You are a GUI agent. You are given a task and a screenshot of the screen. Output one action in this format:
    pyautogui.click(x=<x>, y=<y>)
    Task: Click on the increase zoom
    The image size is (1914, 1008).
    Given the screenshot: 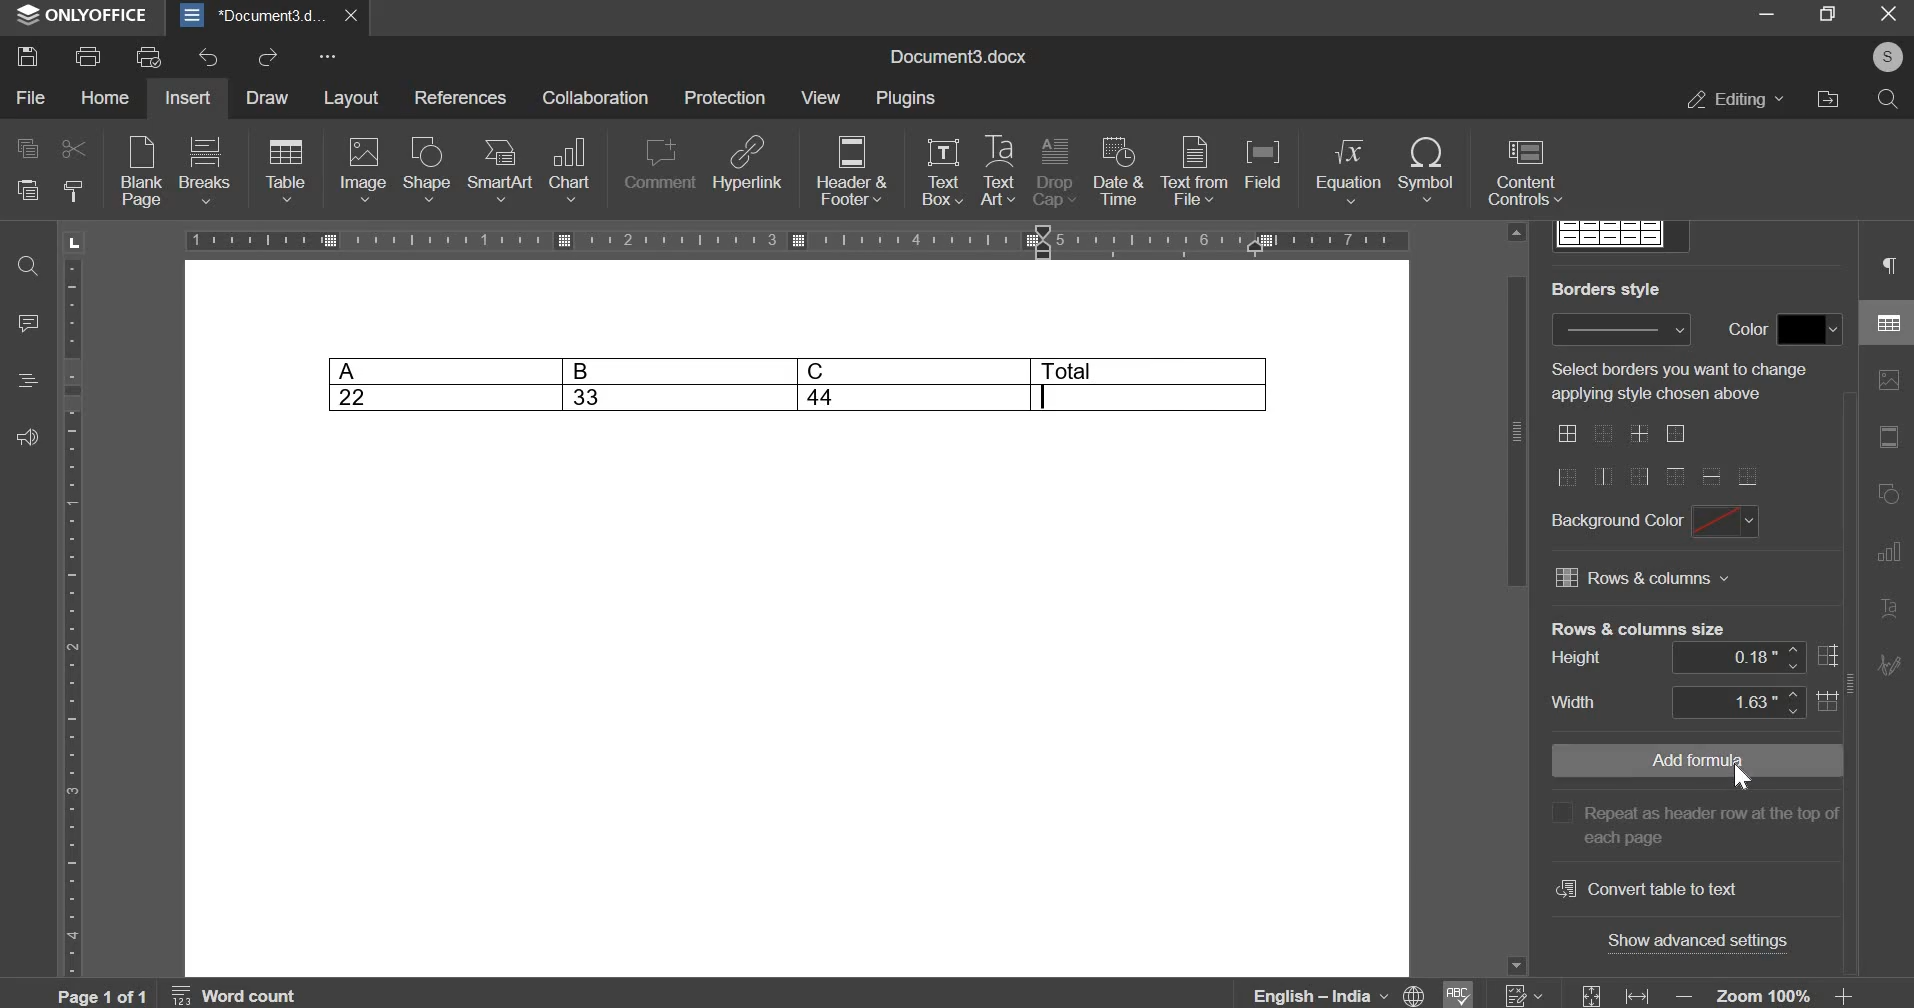 What is the action you would take?
    pyautogui.click(x=1843, y=994)
    